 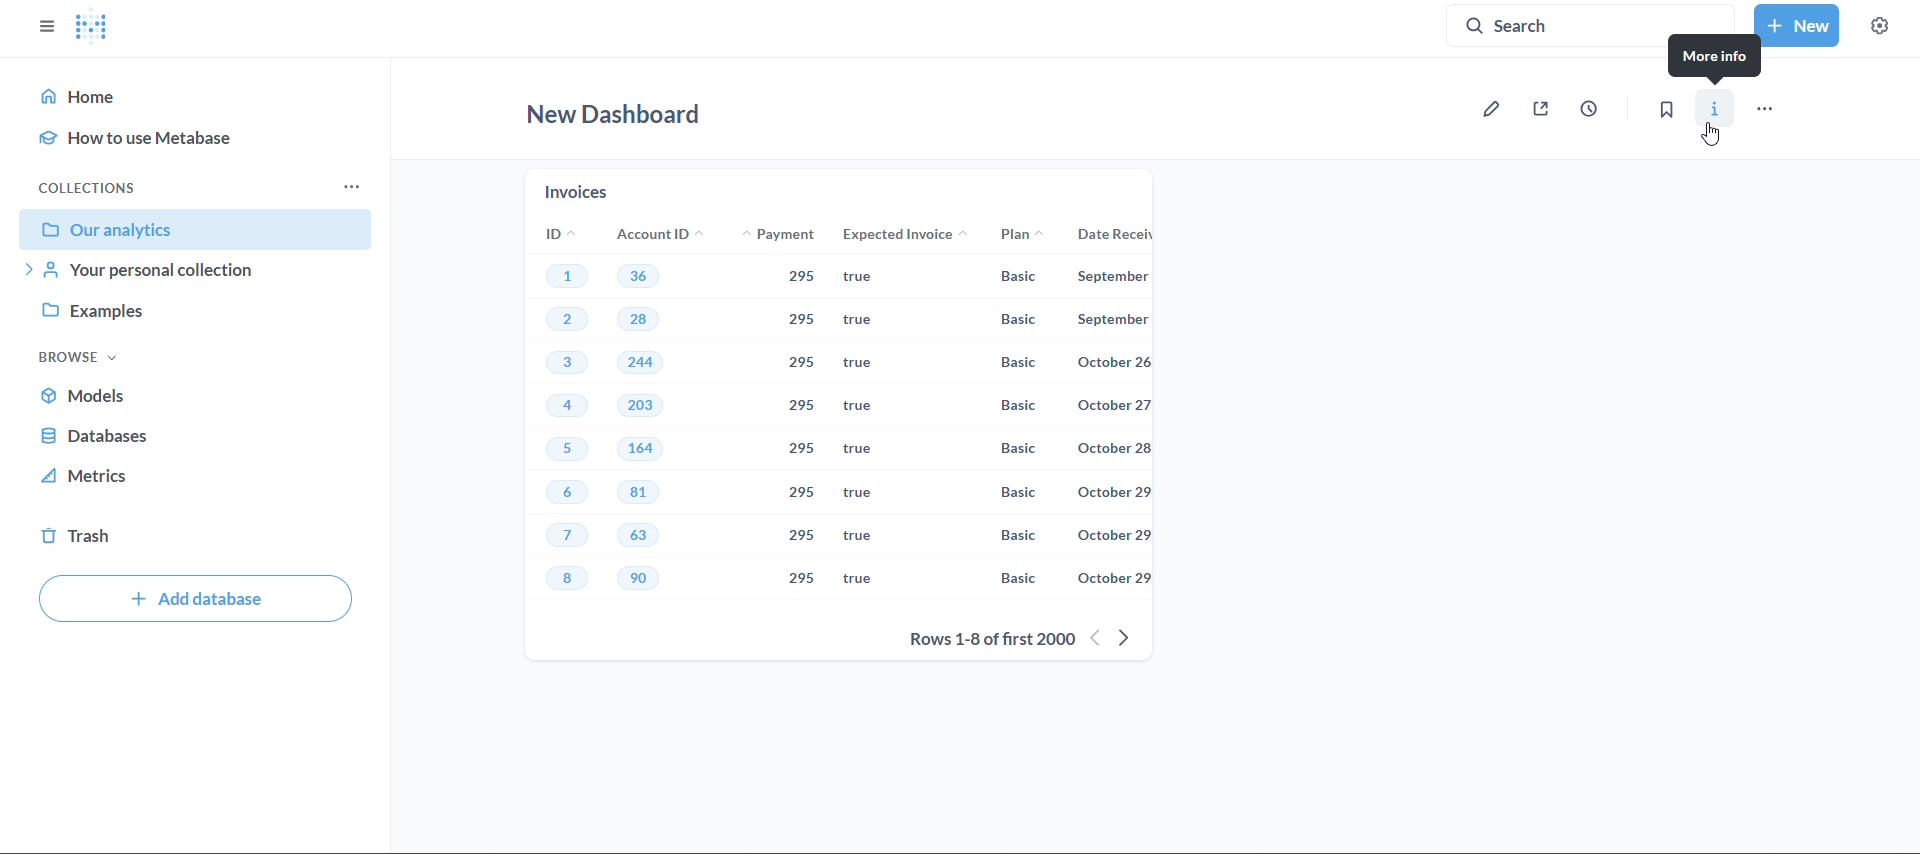 What do you see at coordinates (1126, 279) in the screenshot?
I see `September` at bounding box center [1126, 279].